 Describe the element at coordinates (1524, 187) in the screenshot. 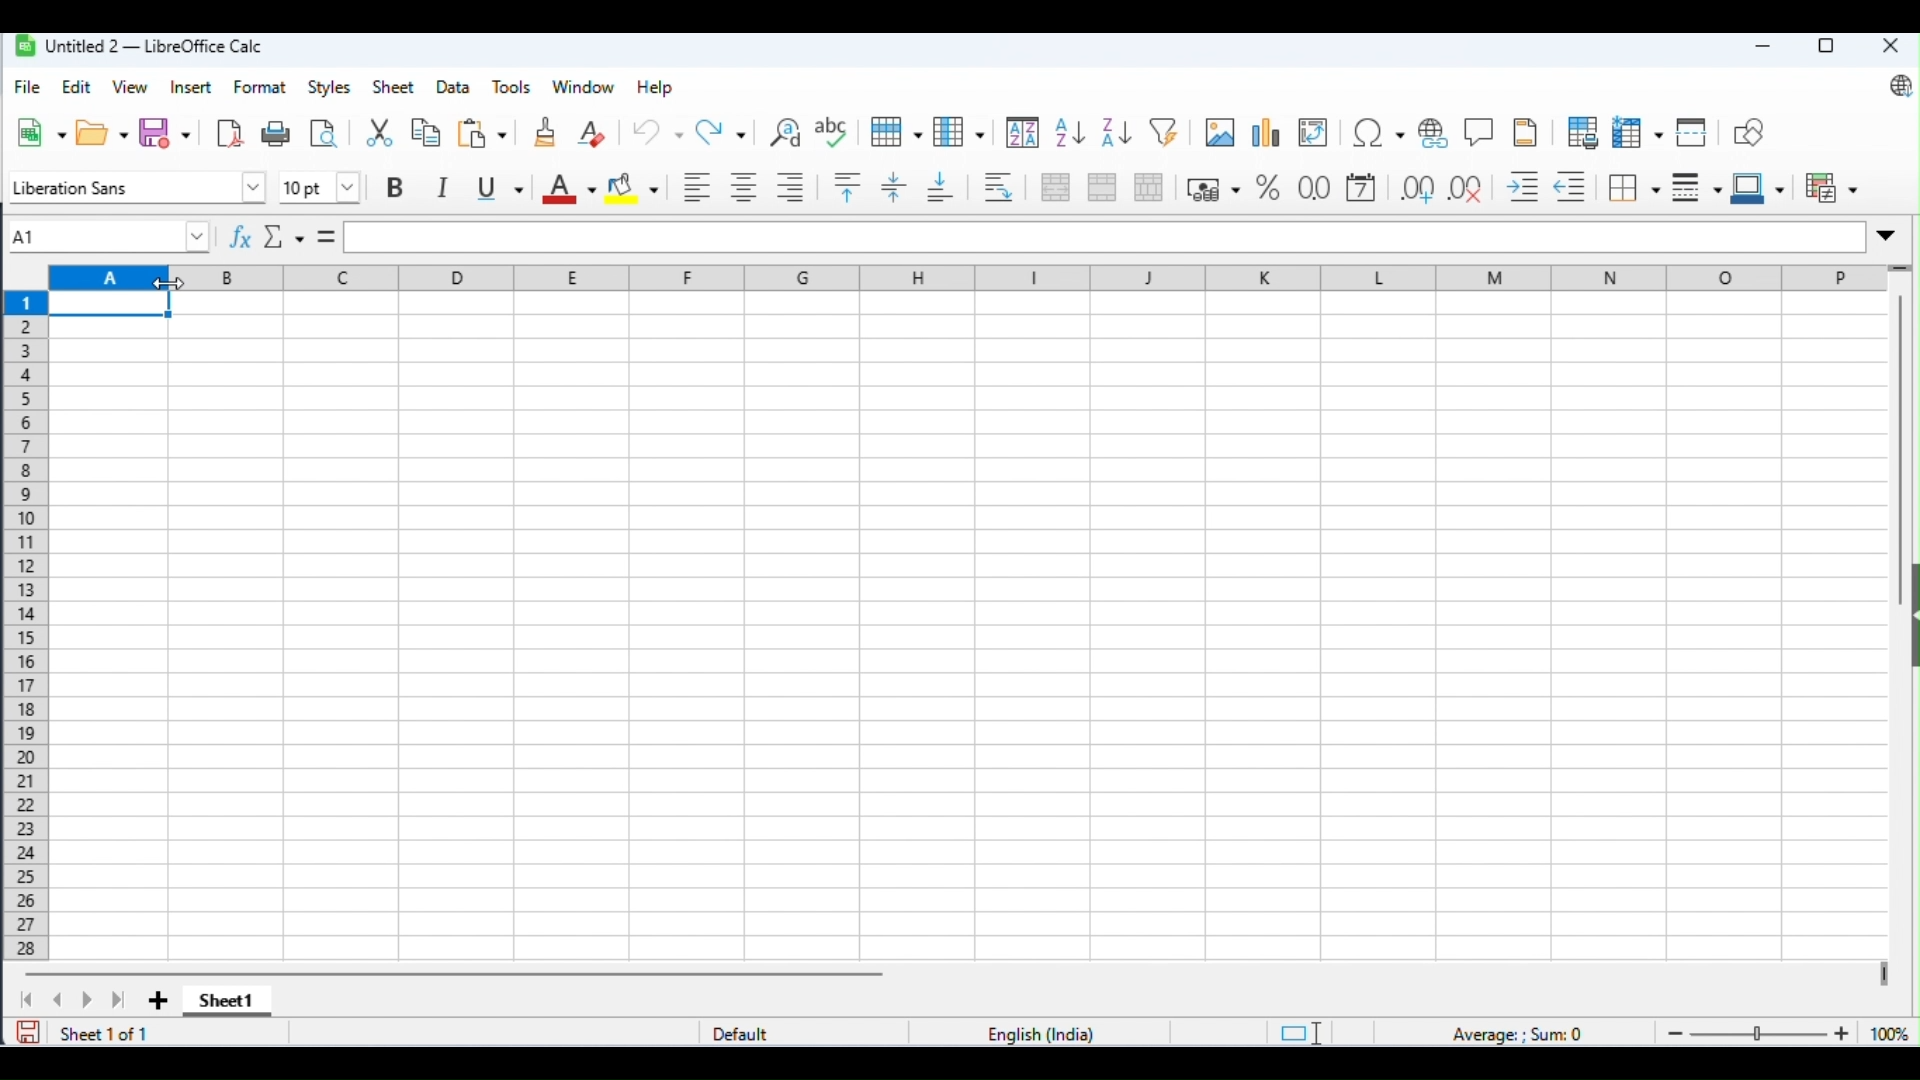

I see `increase indent` at that location.